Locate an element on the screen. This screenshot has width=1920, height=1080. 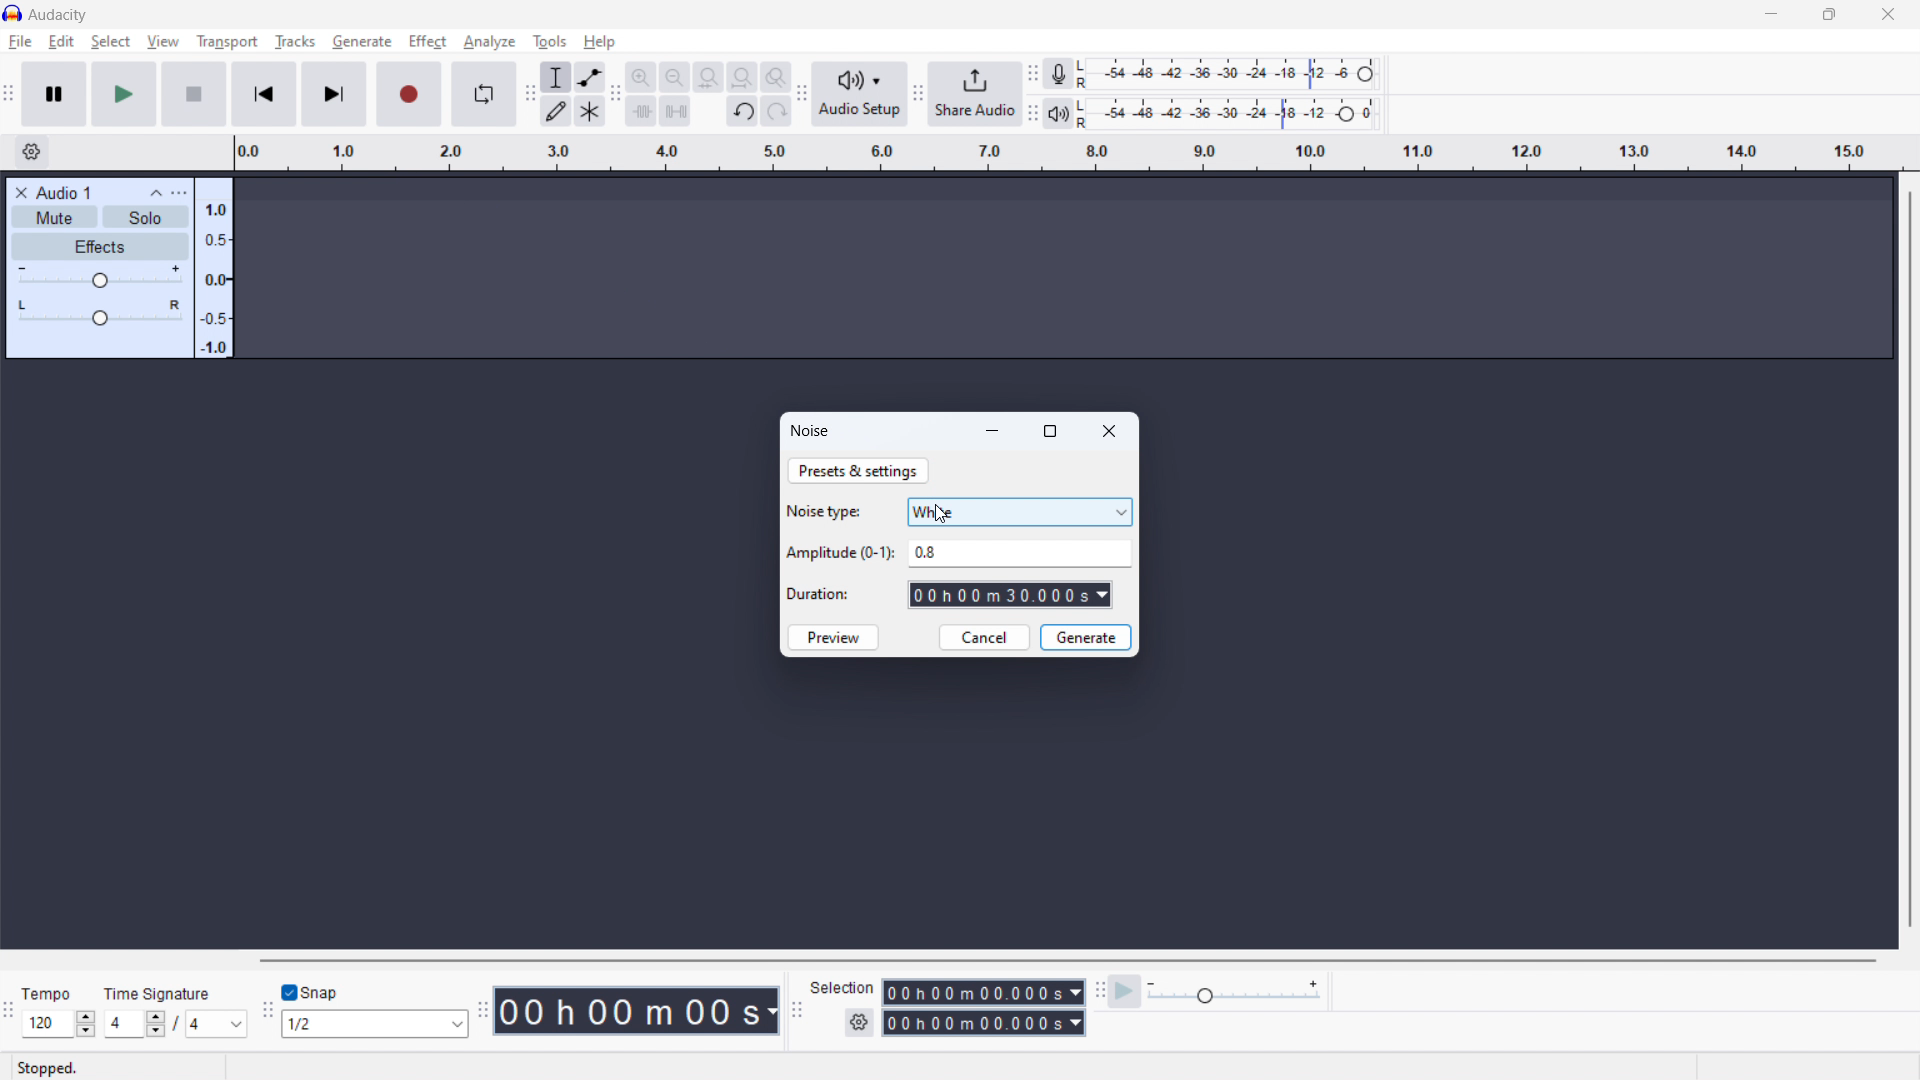
set time signature is located at coordinates (177, 1024).